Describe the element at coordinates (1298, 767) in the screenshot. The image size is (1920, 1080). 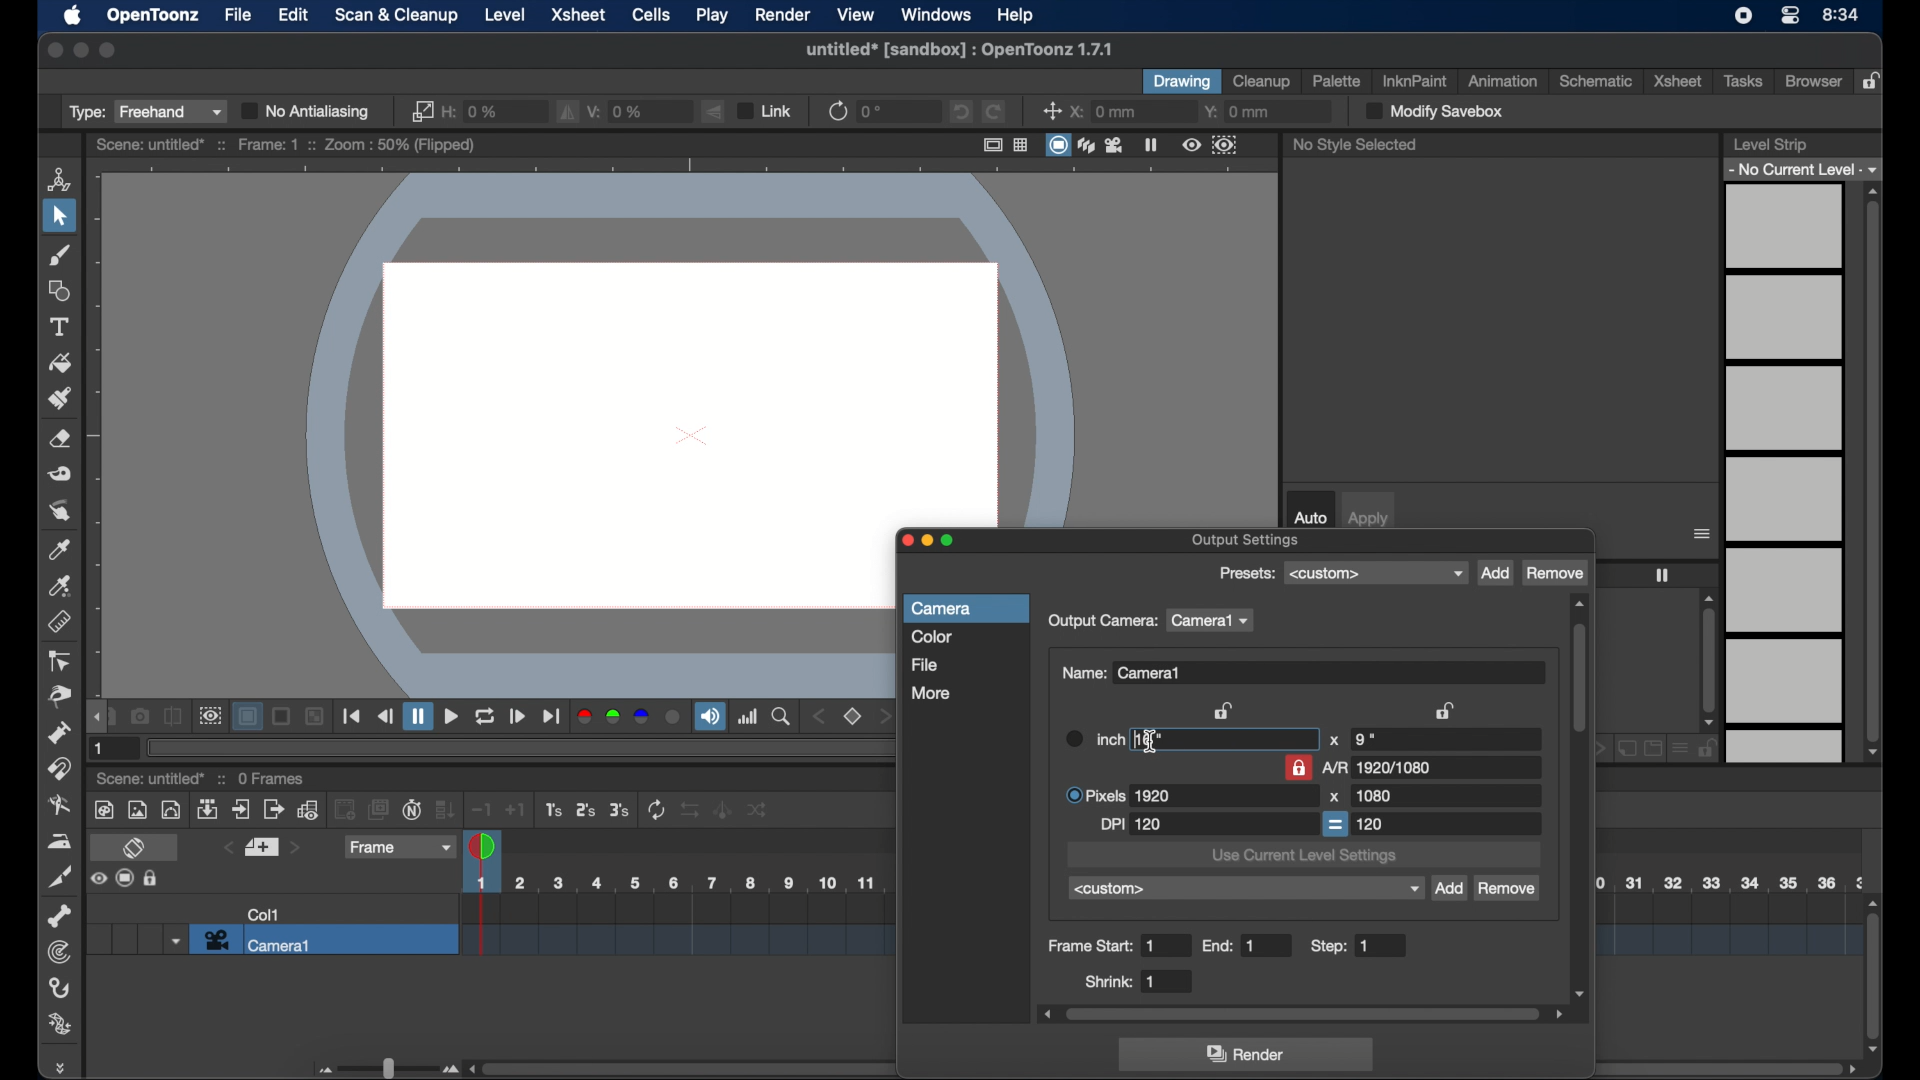
I see `lock` at that location.